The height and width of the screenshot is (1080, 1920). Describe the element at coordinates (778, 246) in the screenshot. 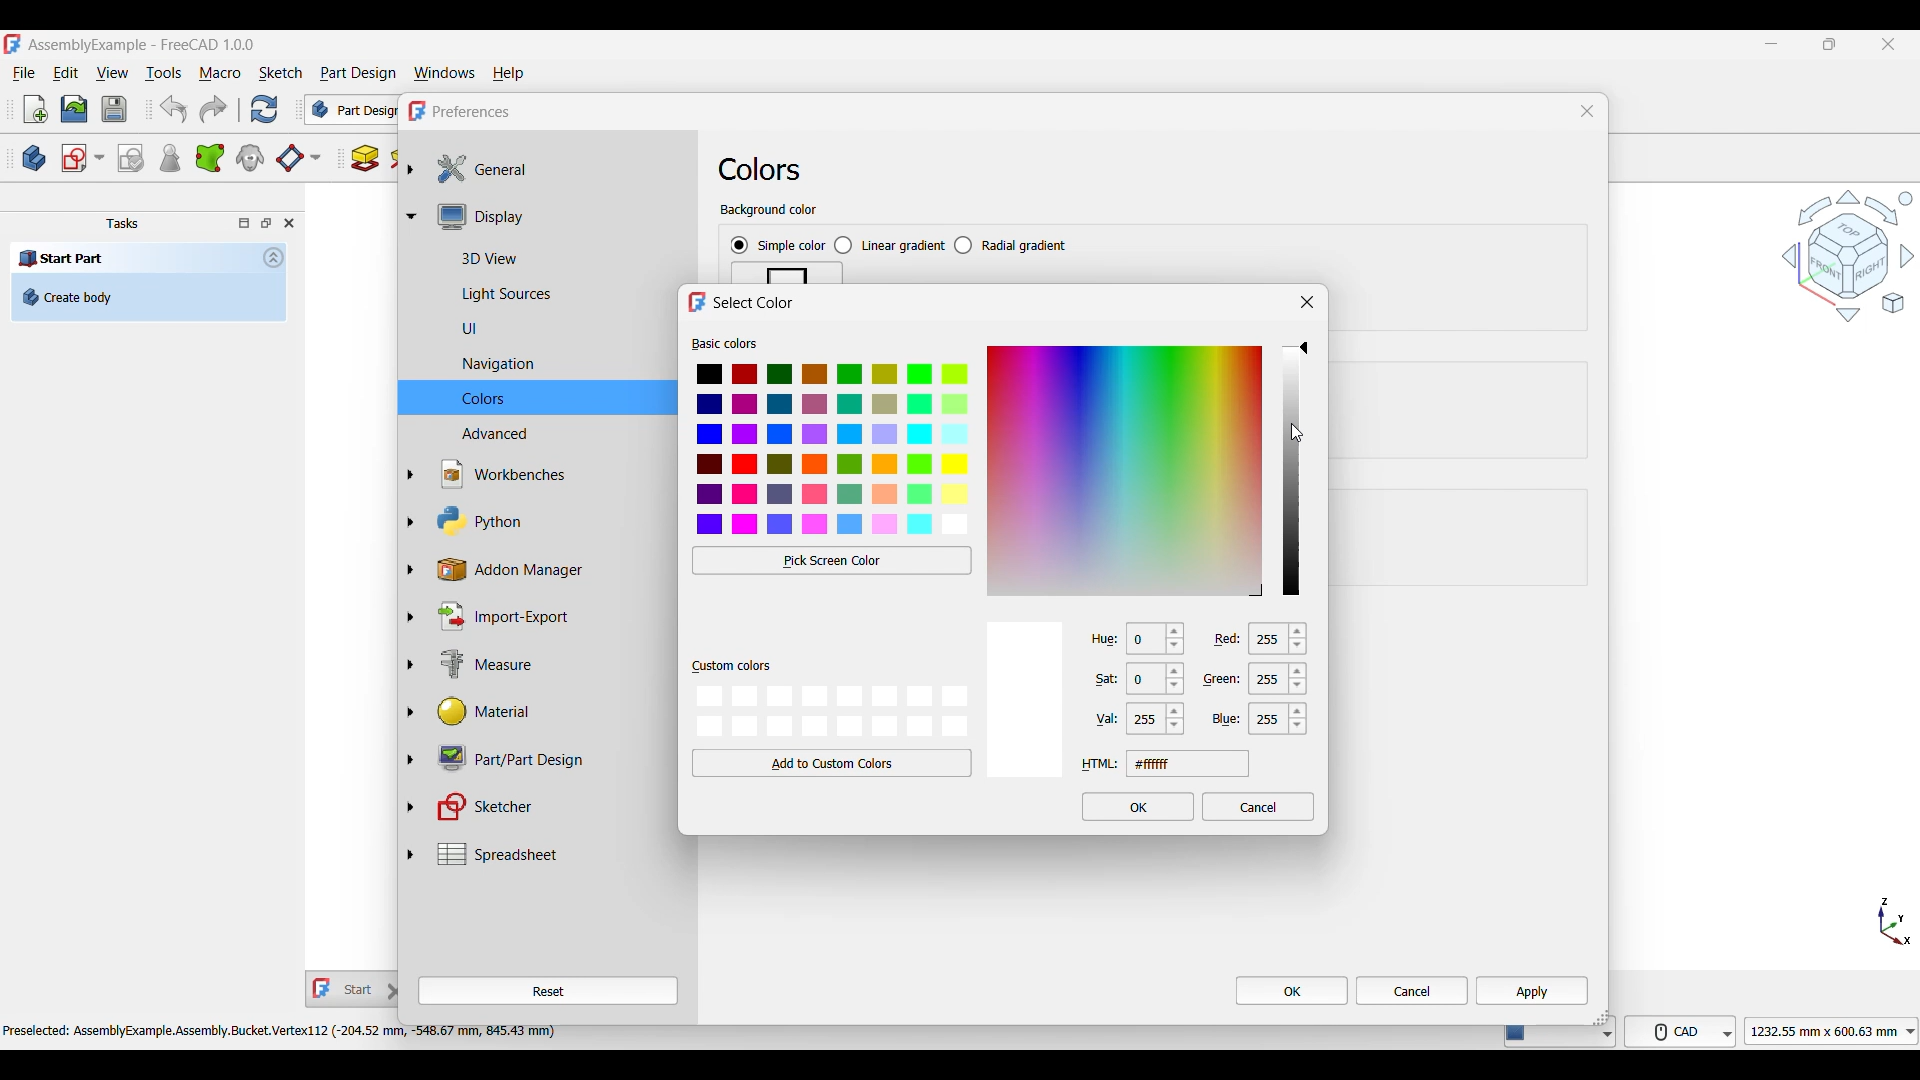

I see `Simple color gradient` at that location.